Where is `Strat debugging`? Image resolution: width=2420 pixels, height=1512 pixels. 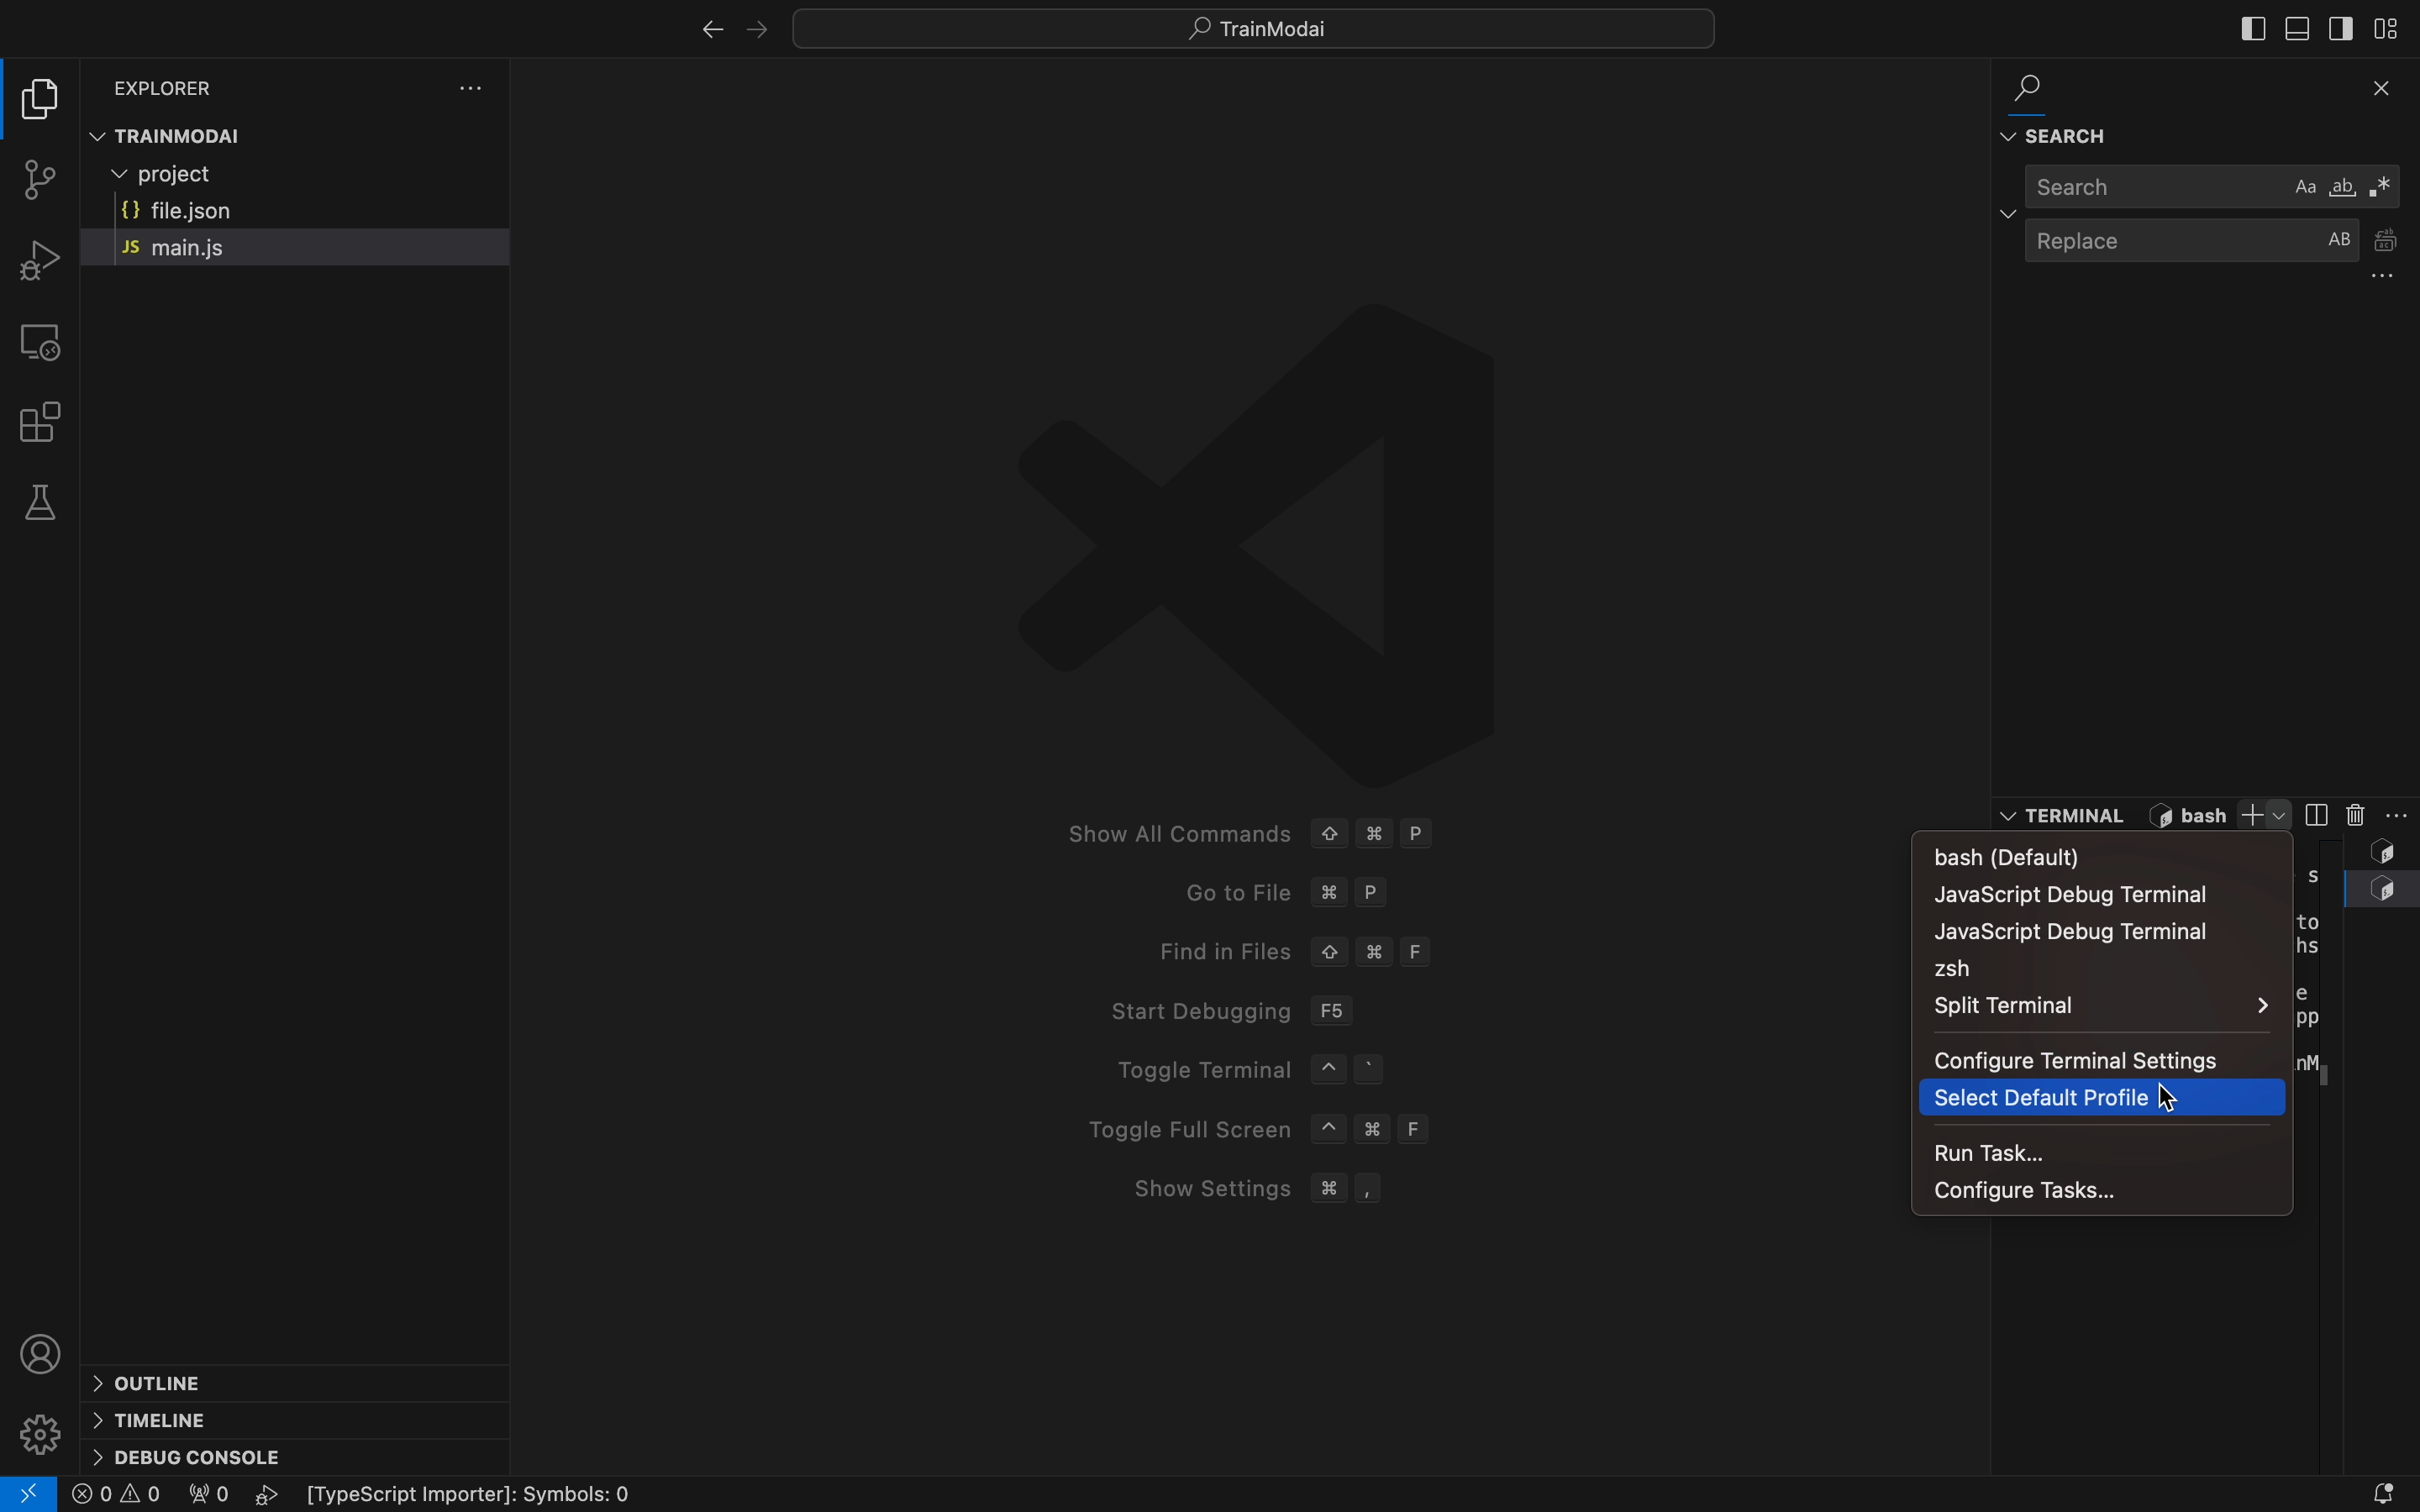
Strat debugging is located at coordinates (1345, 1010).